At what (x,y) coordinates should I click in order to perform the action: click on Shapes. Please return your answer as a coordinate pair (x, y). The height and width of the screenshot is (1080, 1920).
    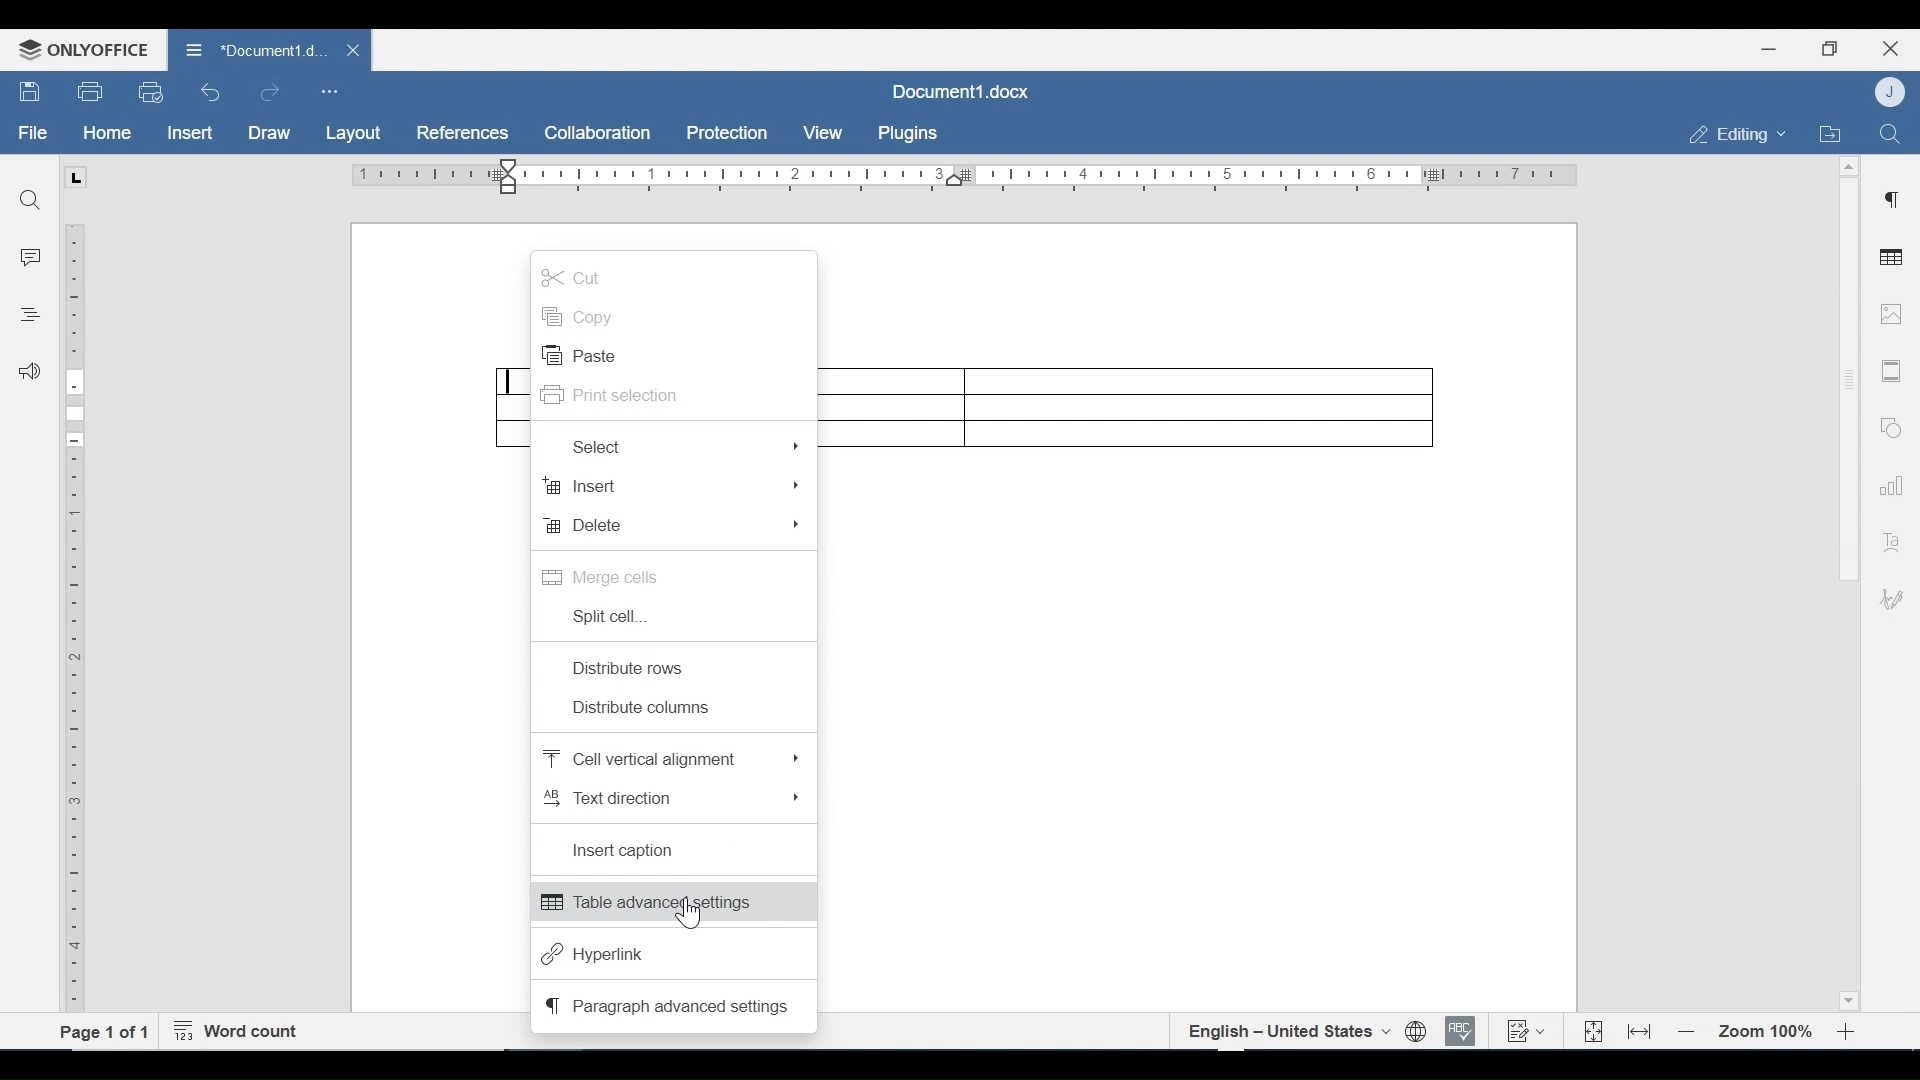
    Looking at the image, I should click on (1888, 425).